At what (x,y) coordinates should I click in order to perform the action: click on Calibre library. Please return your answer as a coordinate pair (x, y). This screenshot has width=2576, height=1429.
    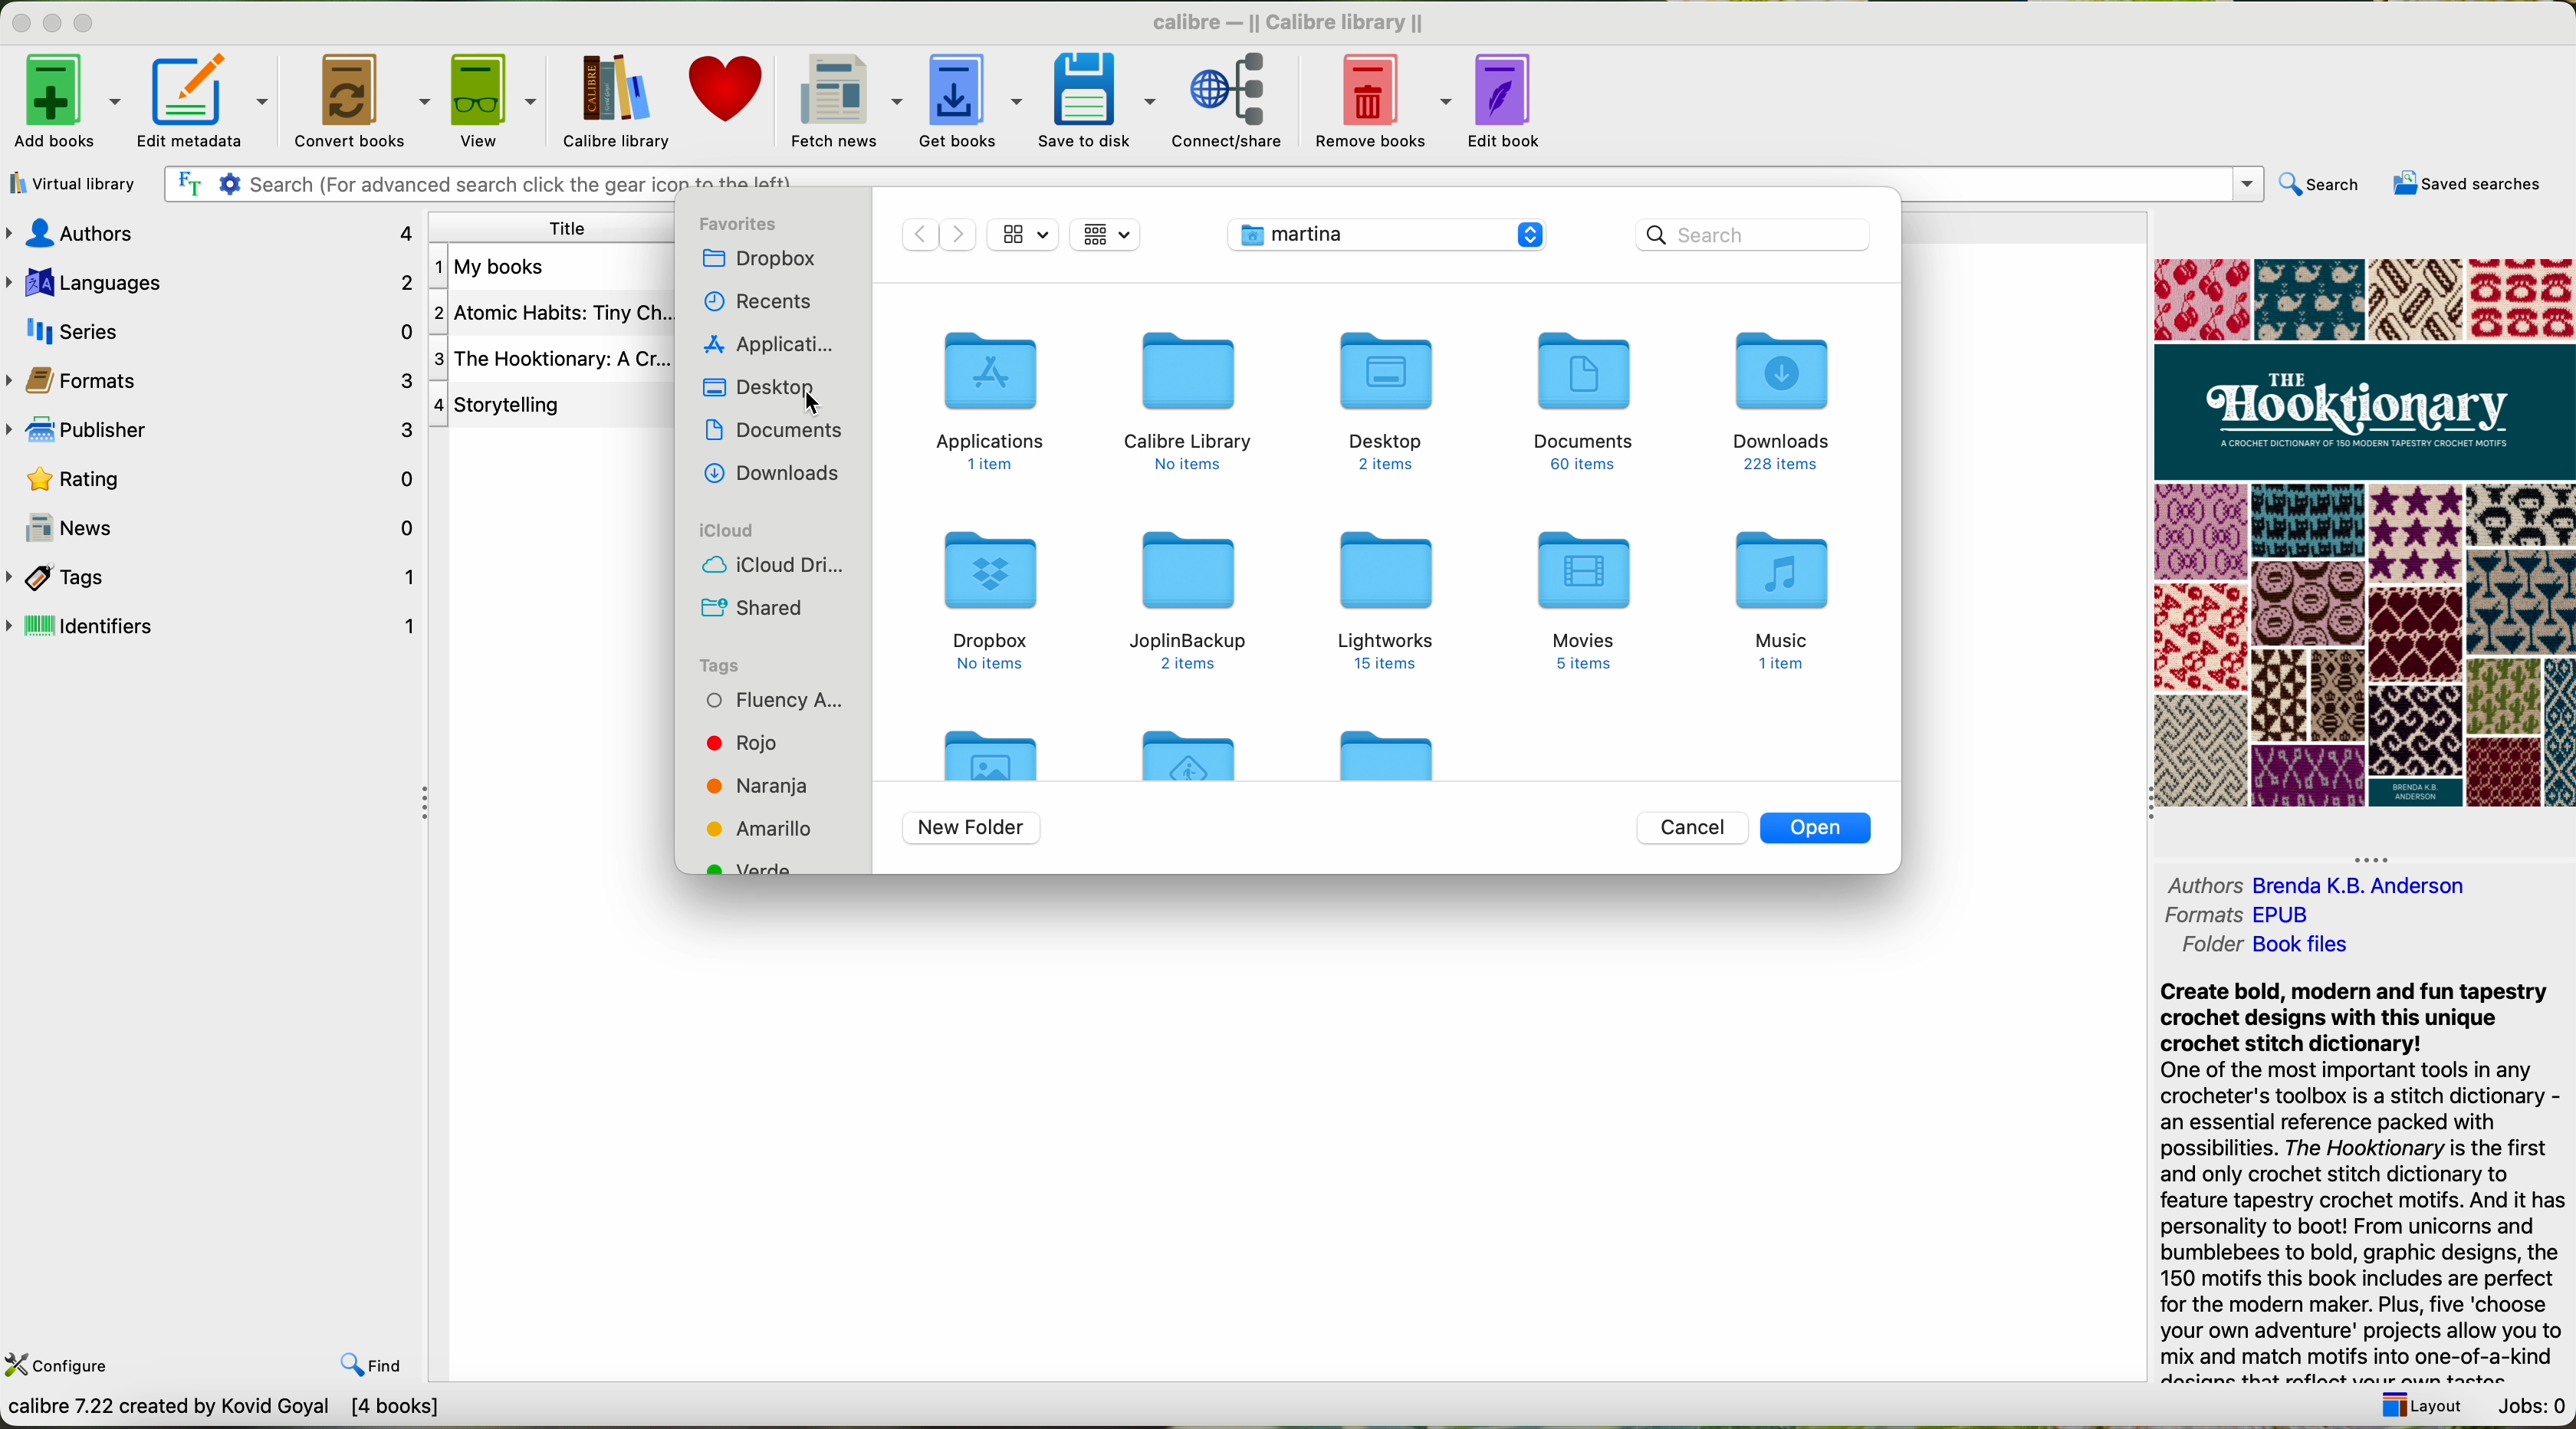
    Looking at the image, I should click on (1288, 21).